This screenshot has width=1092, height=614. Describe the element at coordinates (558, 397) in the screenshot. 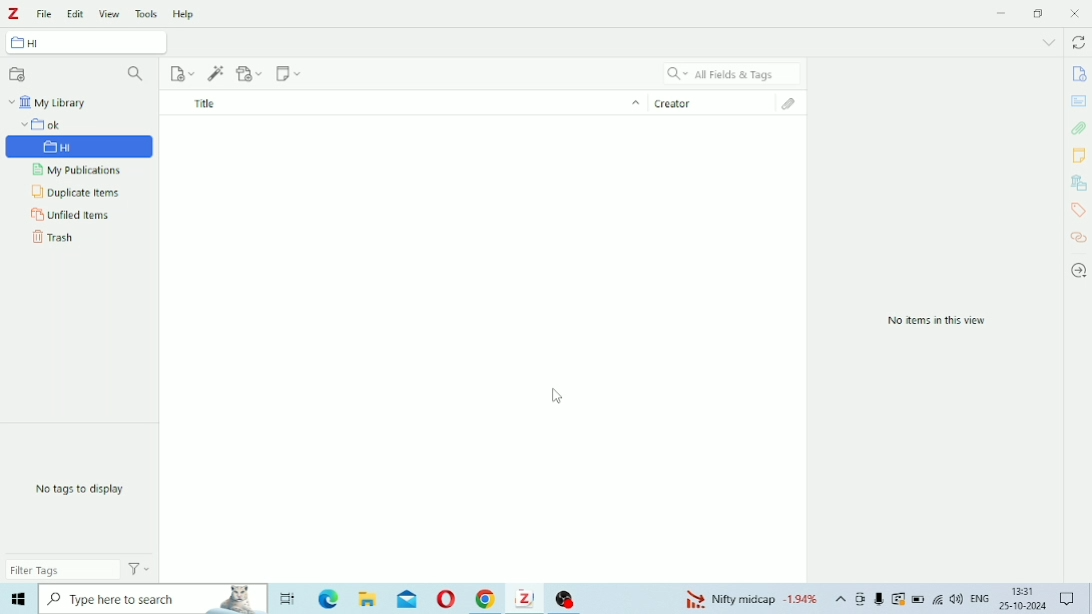

I see `Cursor` at that location.